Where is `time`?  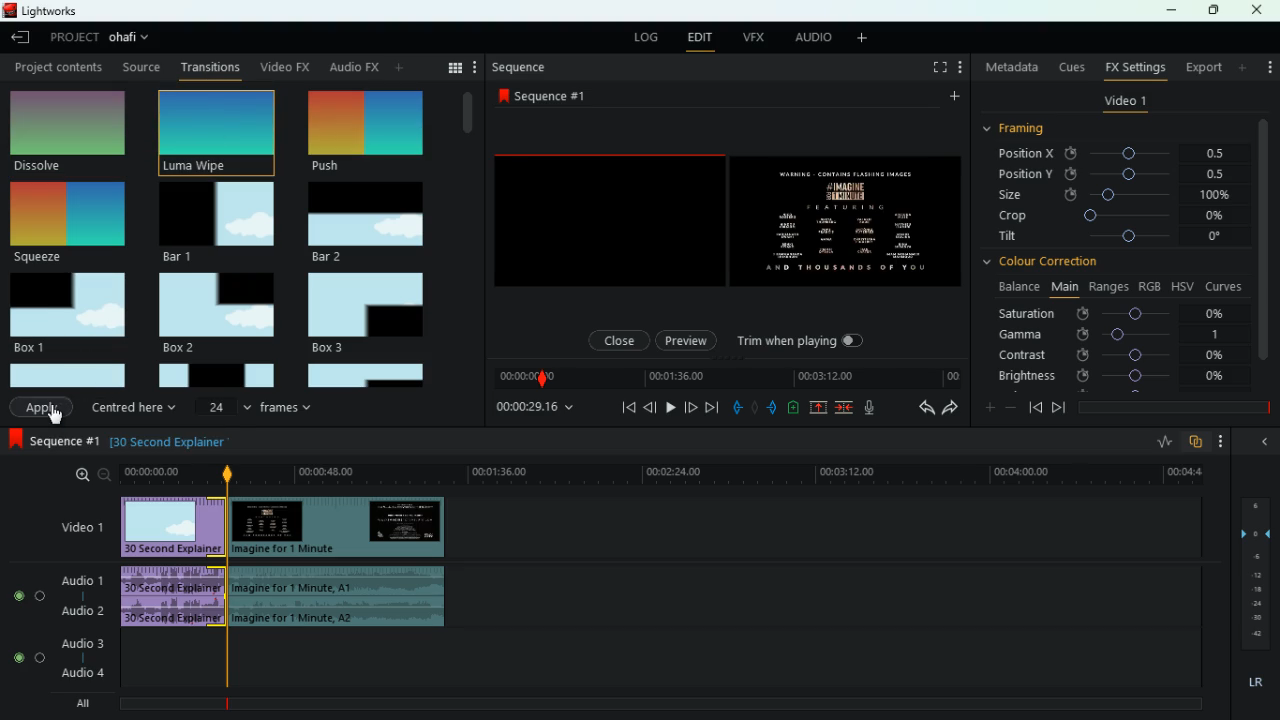 time is located at coordinates (660, 474).